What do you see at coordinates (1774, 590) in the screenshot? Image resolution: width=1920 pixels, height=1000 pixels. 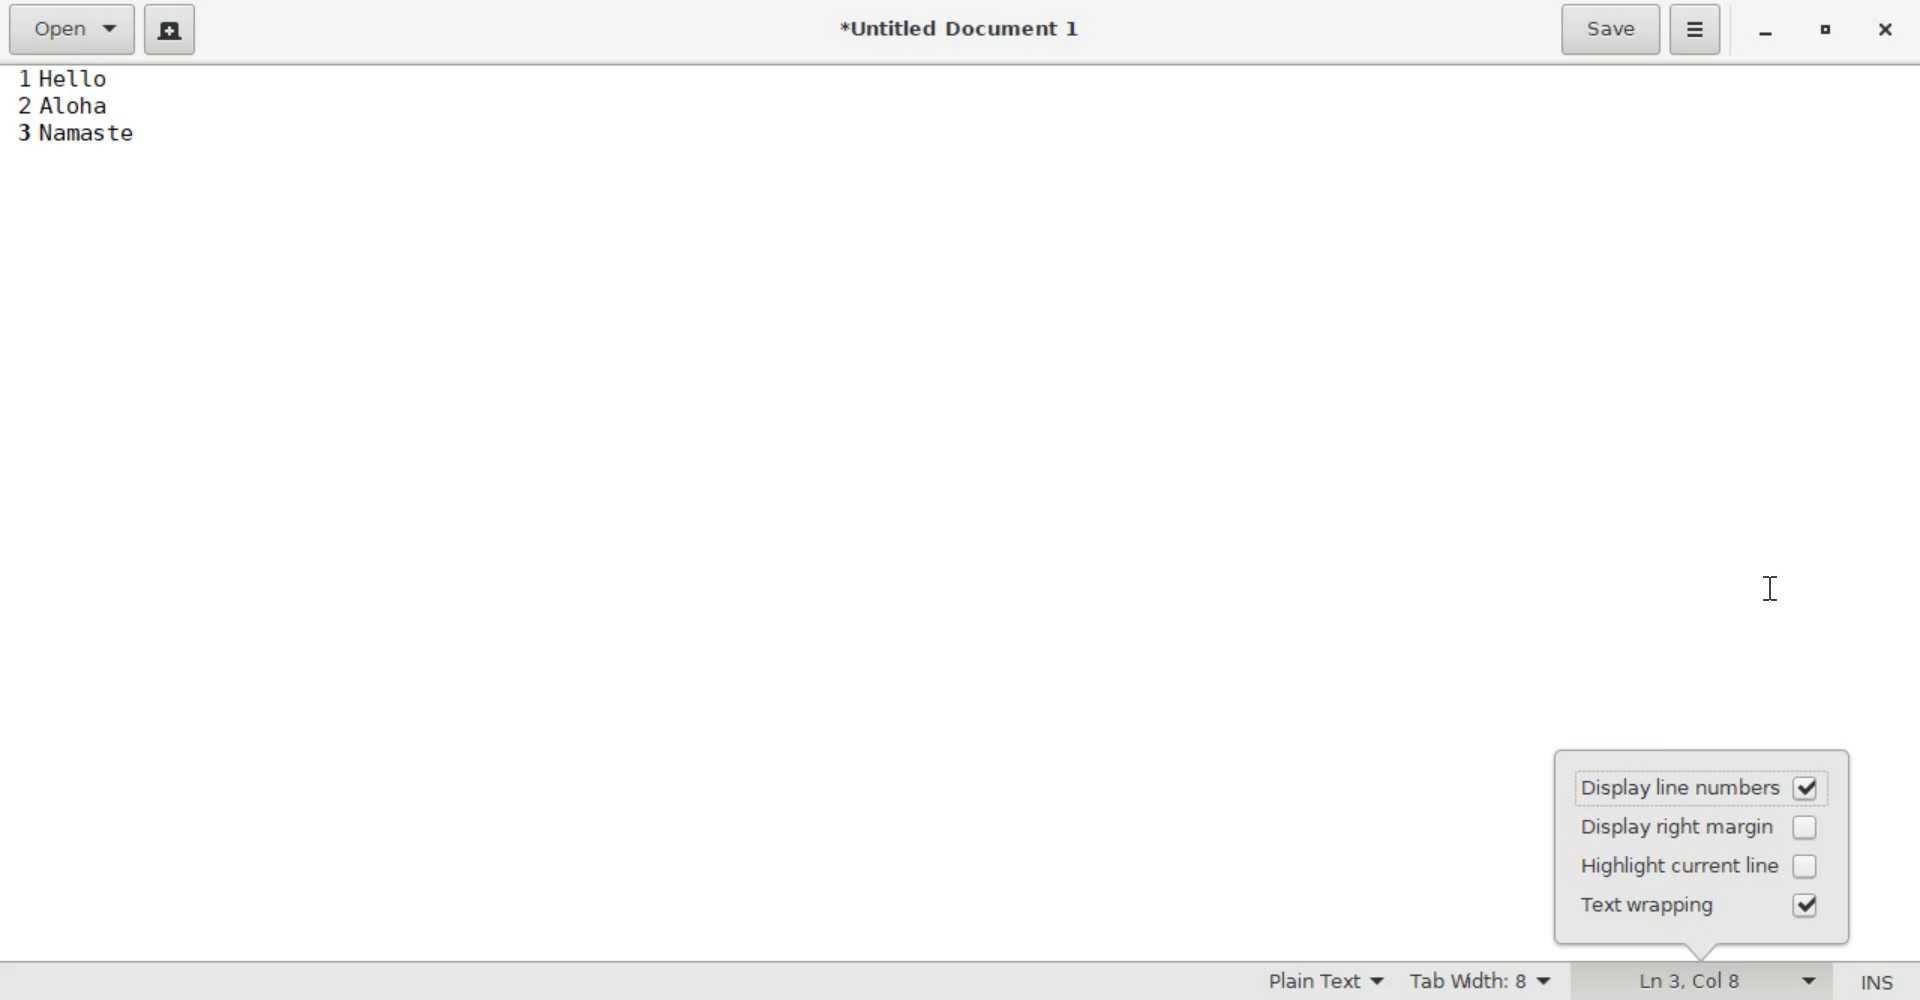 I see `cursor` at bounding box center [1774, 590].